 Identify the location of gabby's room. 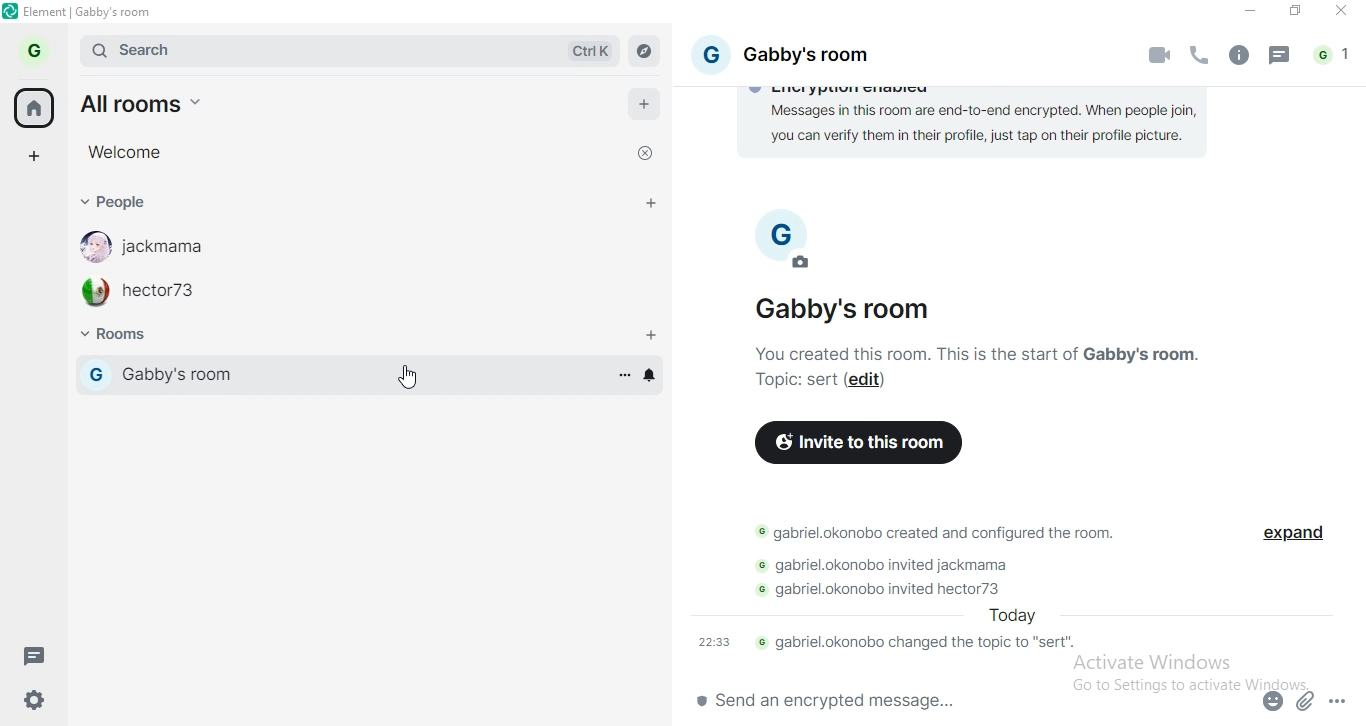
(849, 309).